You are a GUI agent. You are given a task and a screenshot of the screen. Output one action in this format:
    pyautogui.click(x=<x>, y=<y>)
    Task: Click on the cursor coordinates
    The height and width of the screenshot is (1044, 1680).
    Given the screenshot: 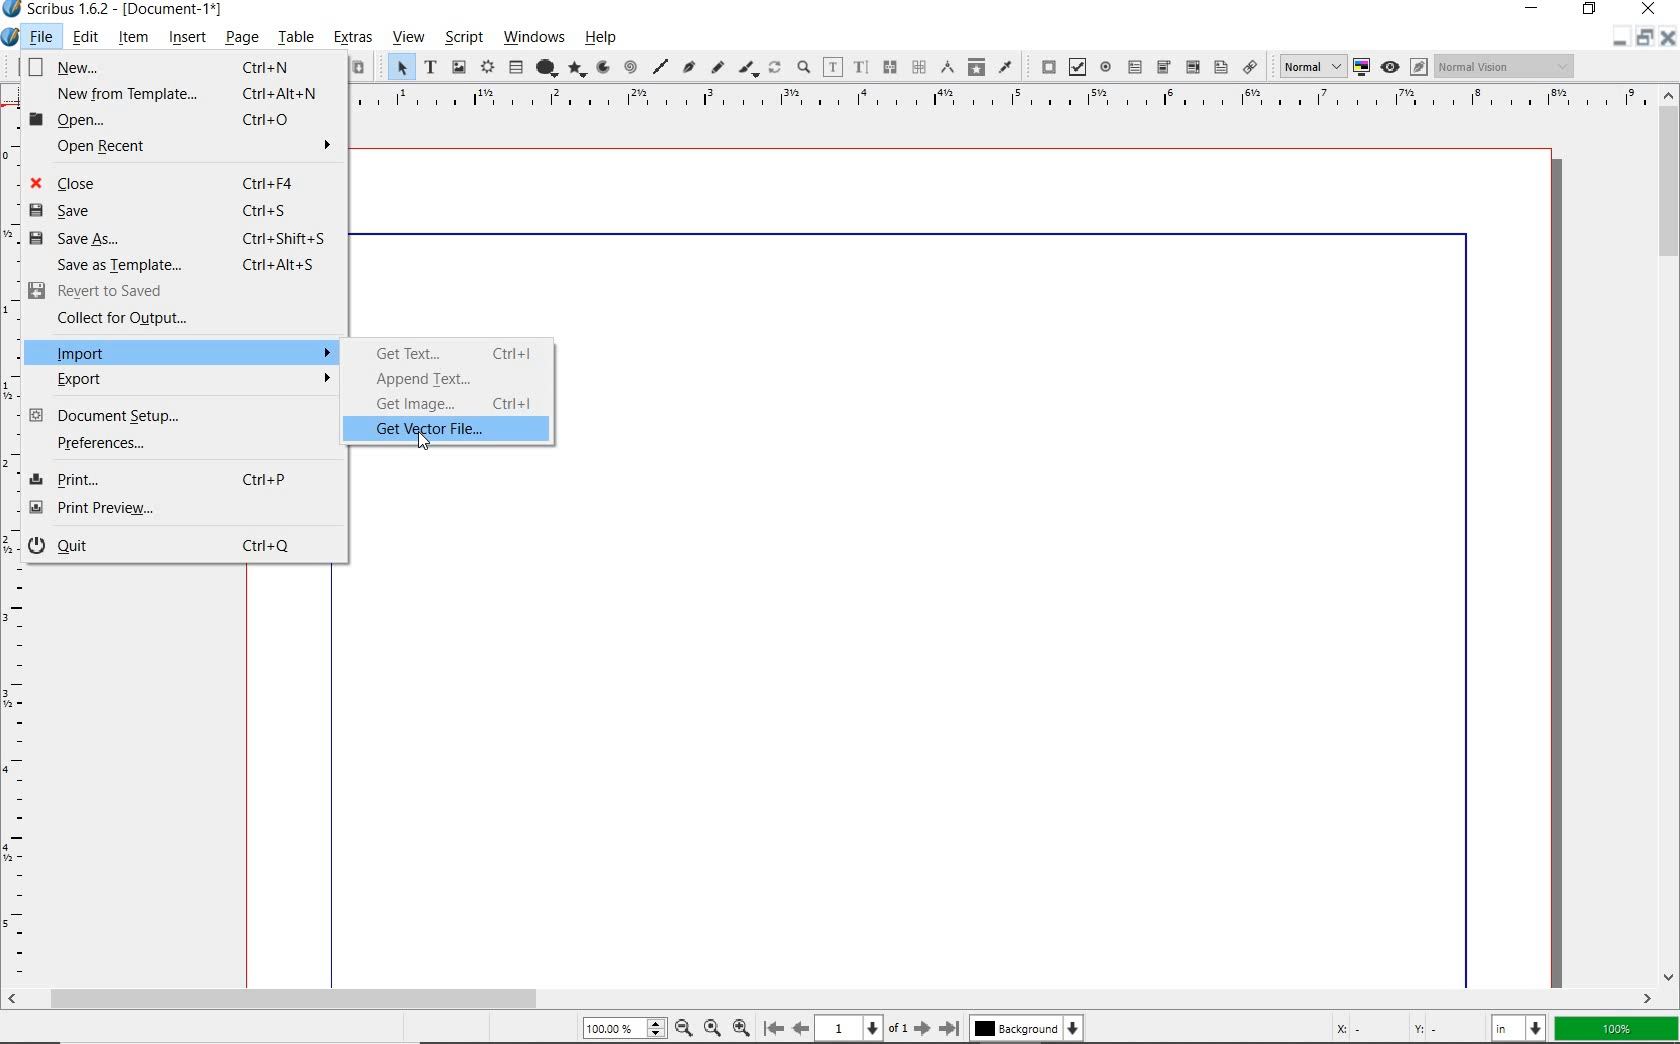 What is the action you would take?
    pyautogui.click(x=1405, y=1029)
    